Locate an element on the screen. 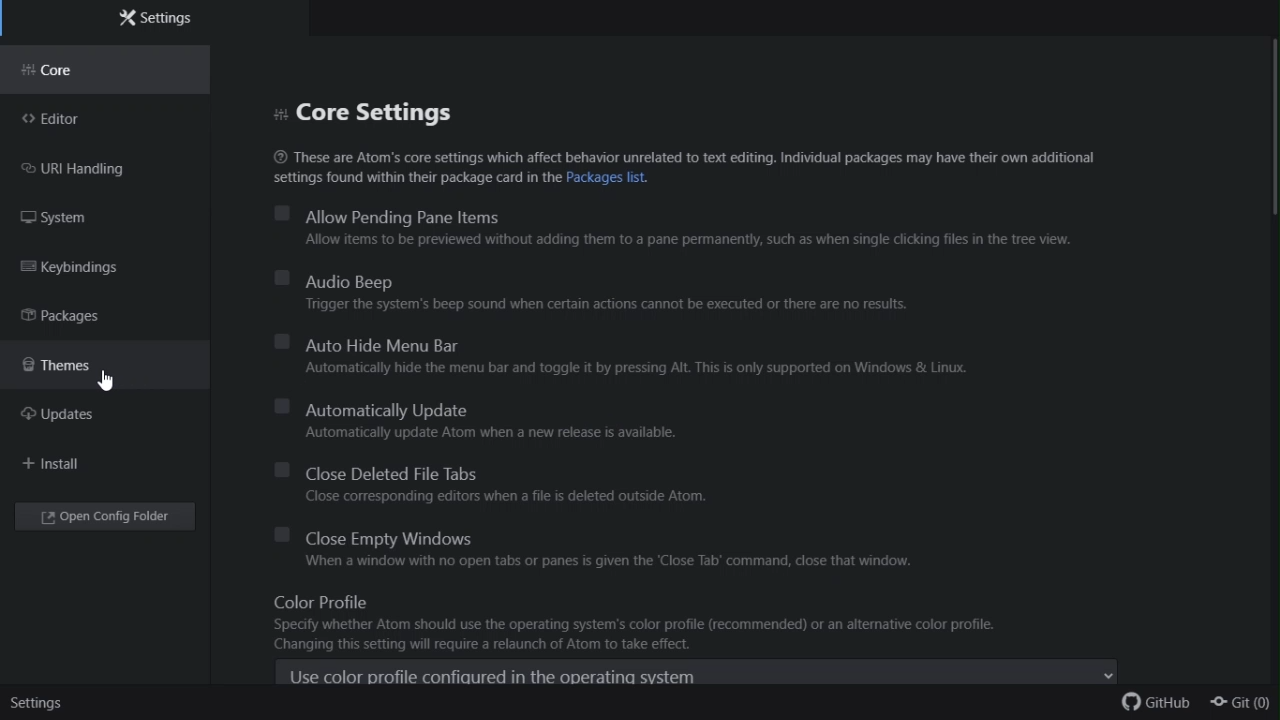  Close deleted file tabs is located at coordinates (507, 471).